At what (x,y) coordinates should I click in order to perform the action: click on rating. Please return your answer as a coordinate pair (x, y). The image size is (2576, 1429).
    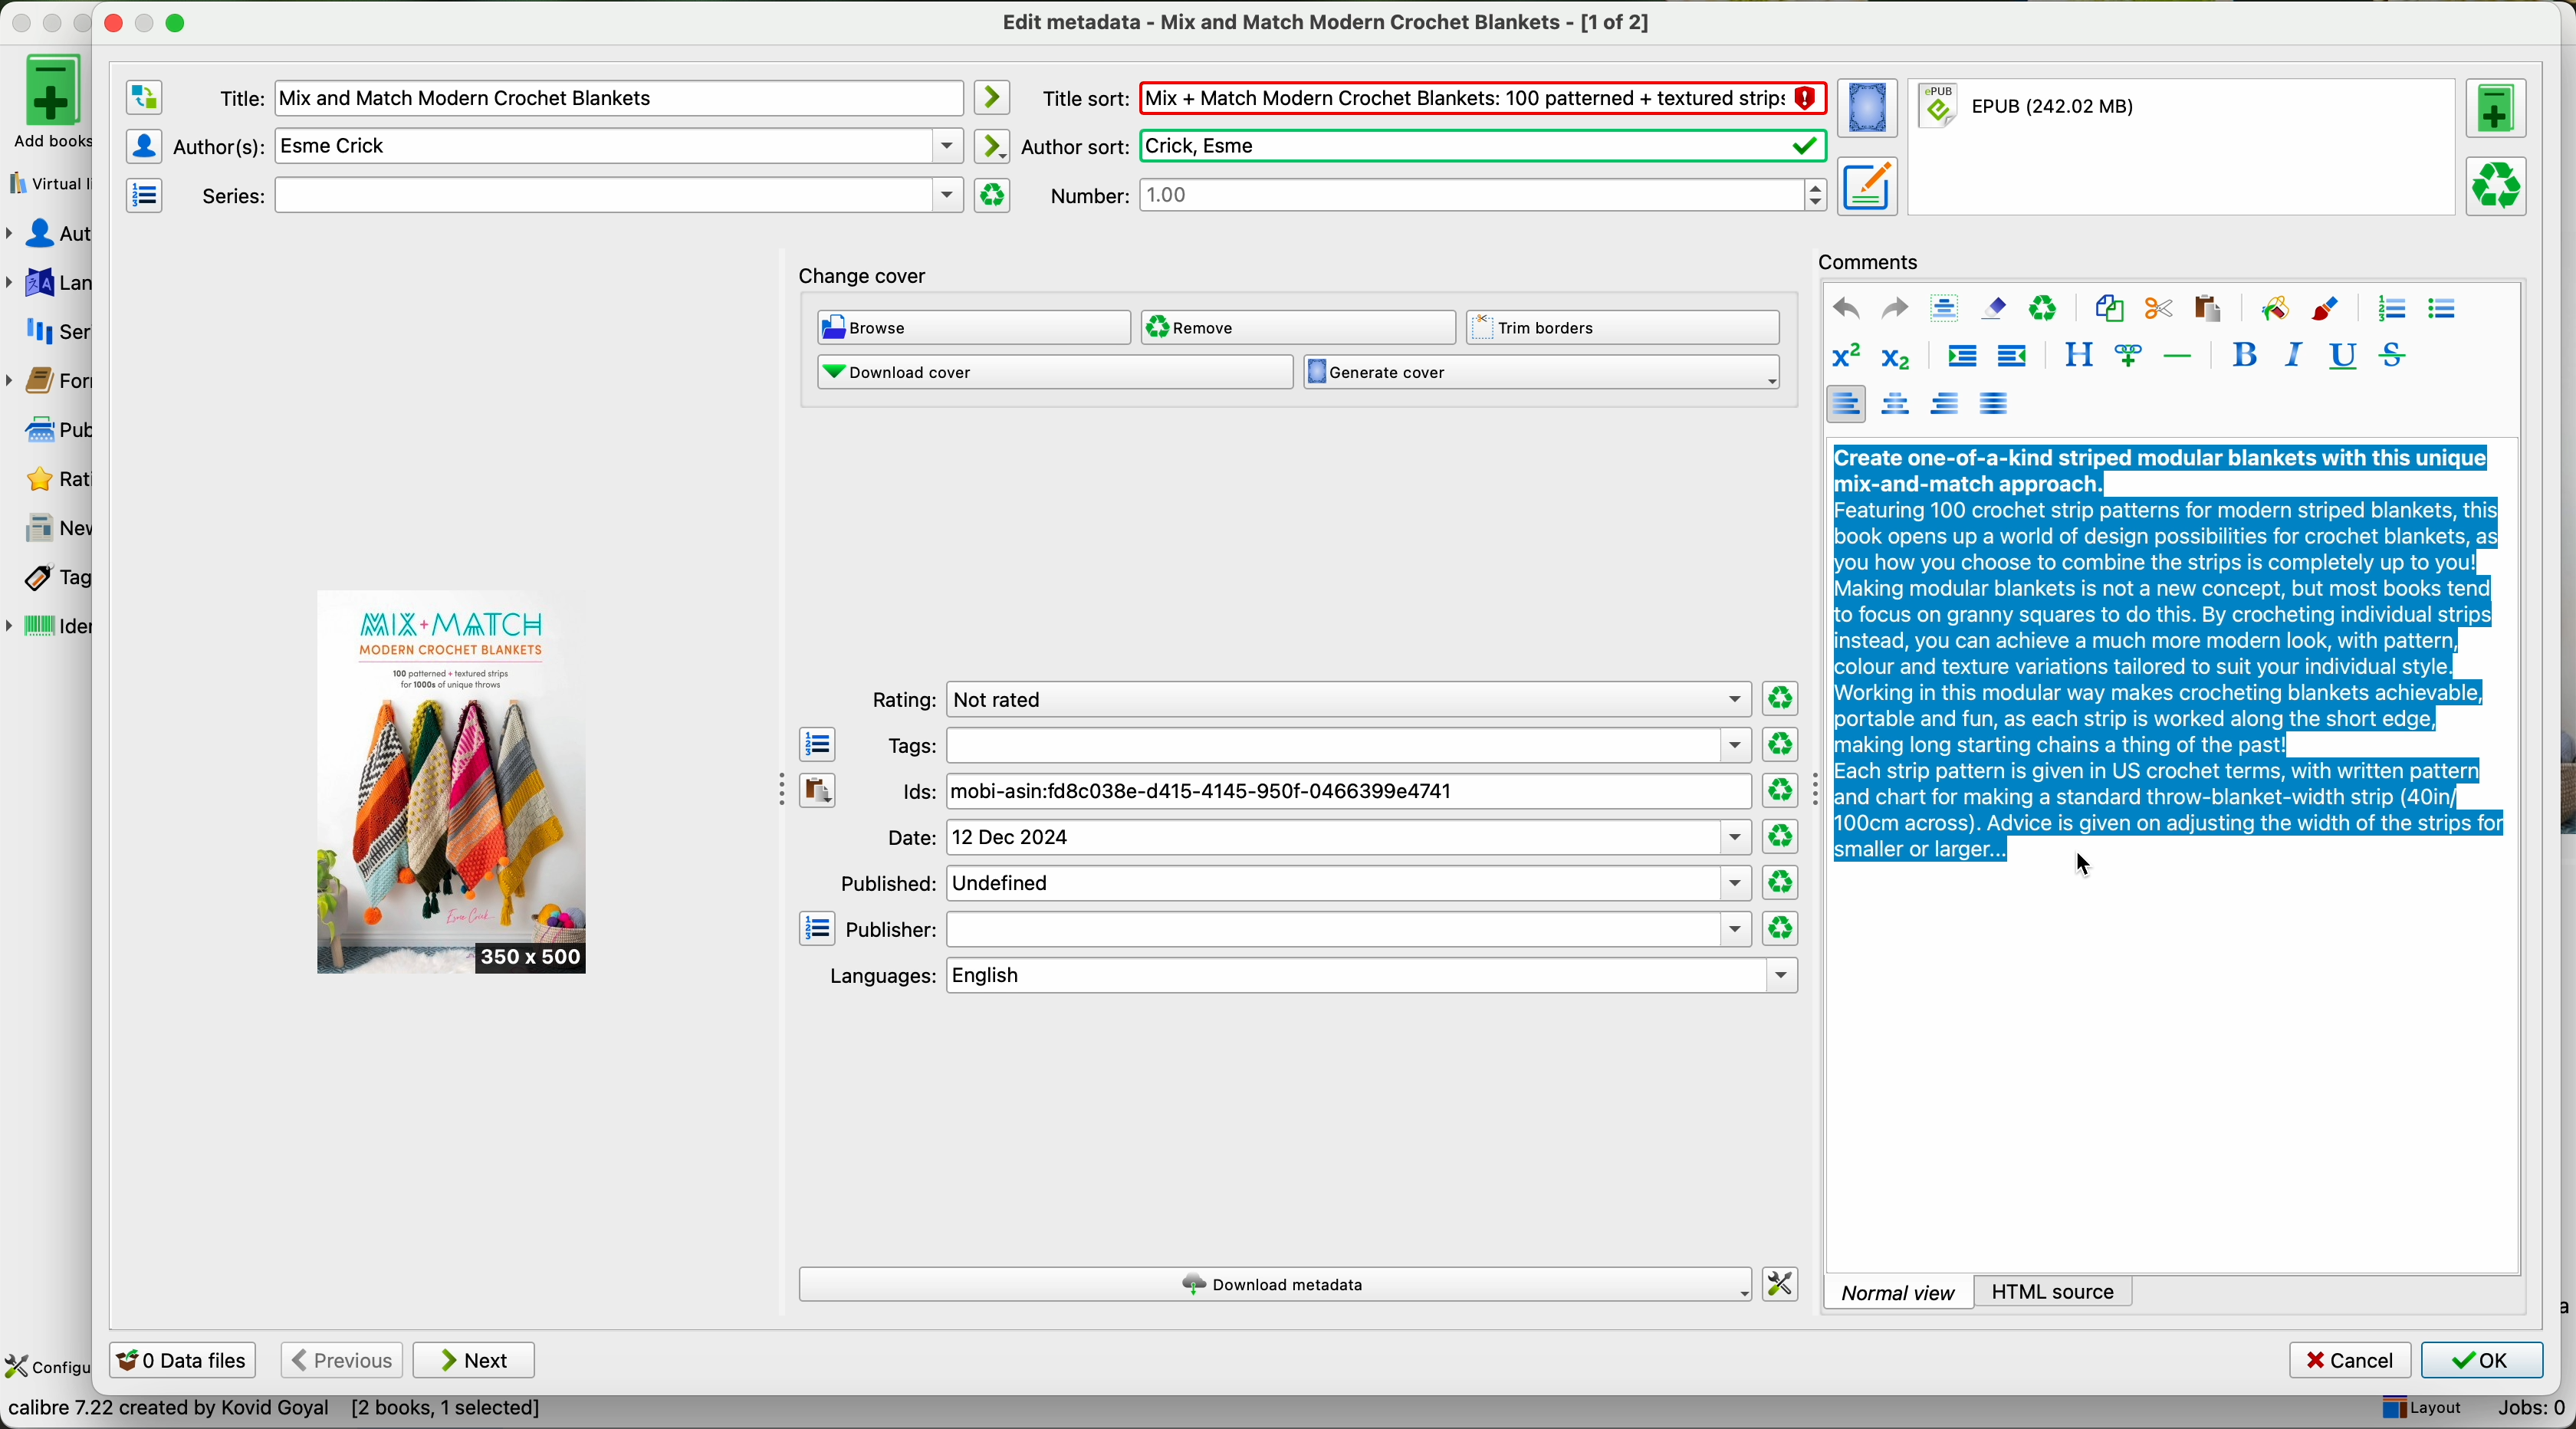
    Looking at the image, I should click on (1306, 700).